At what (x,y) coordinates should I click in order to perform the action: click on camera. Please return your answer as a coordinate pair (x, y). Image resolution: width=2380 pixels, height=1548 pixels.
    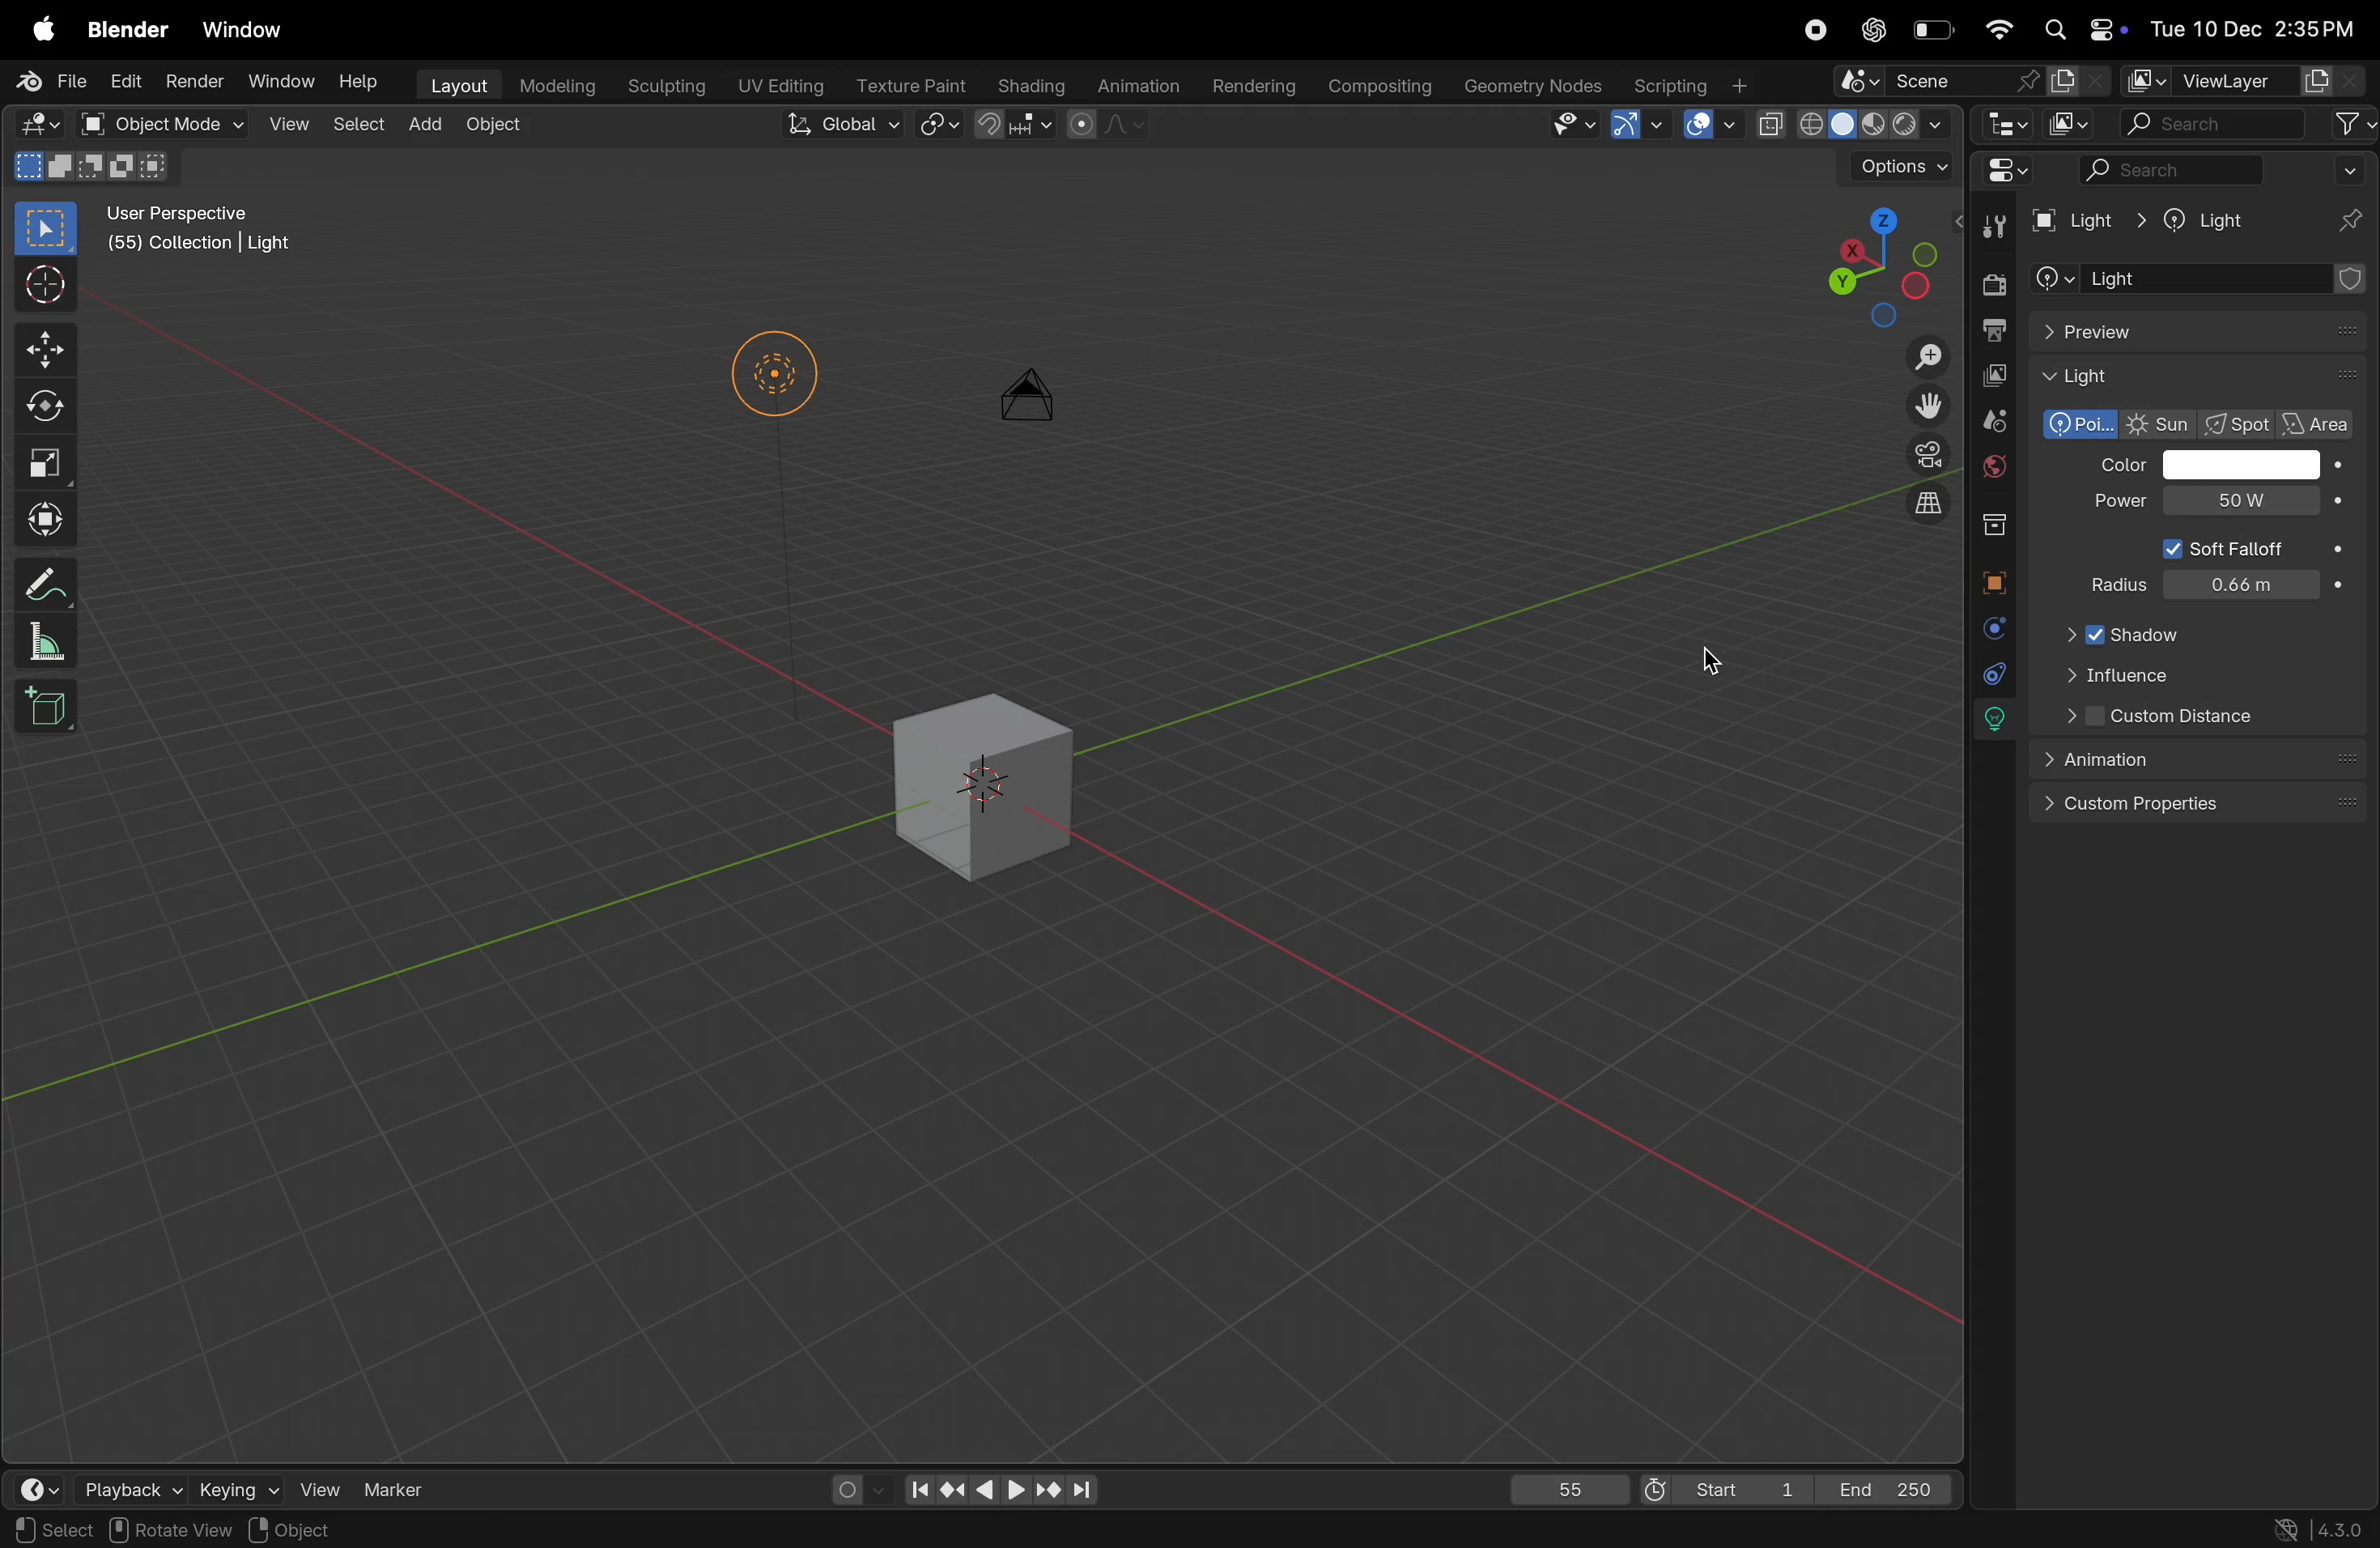
    Looking at the image, I should click on (1923, 455).